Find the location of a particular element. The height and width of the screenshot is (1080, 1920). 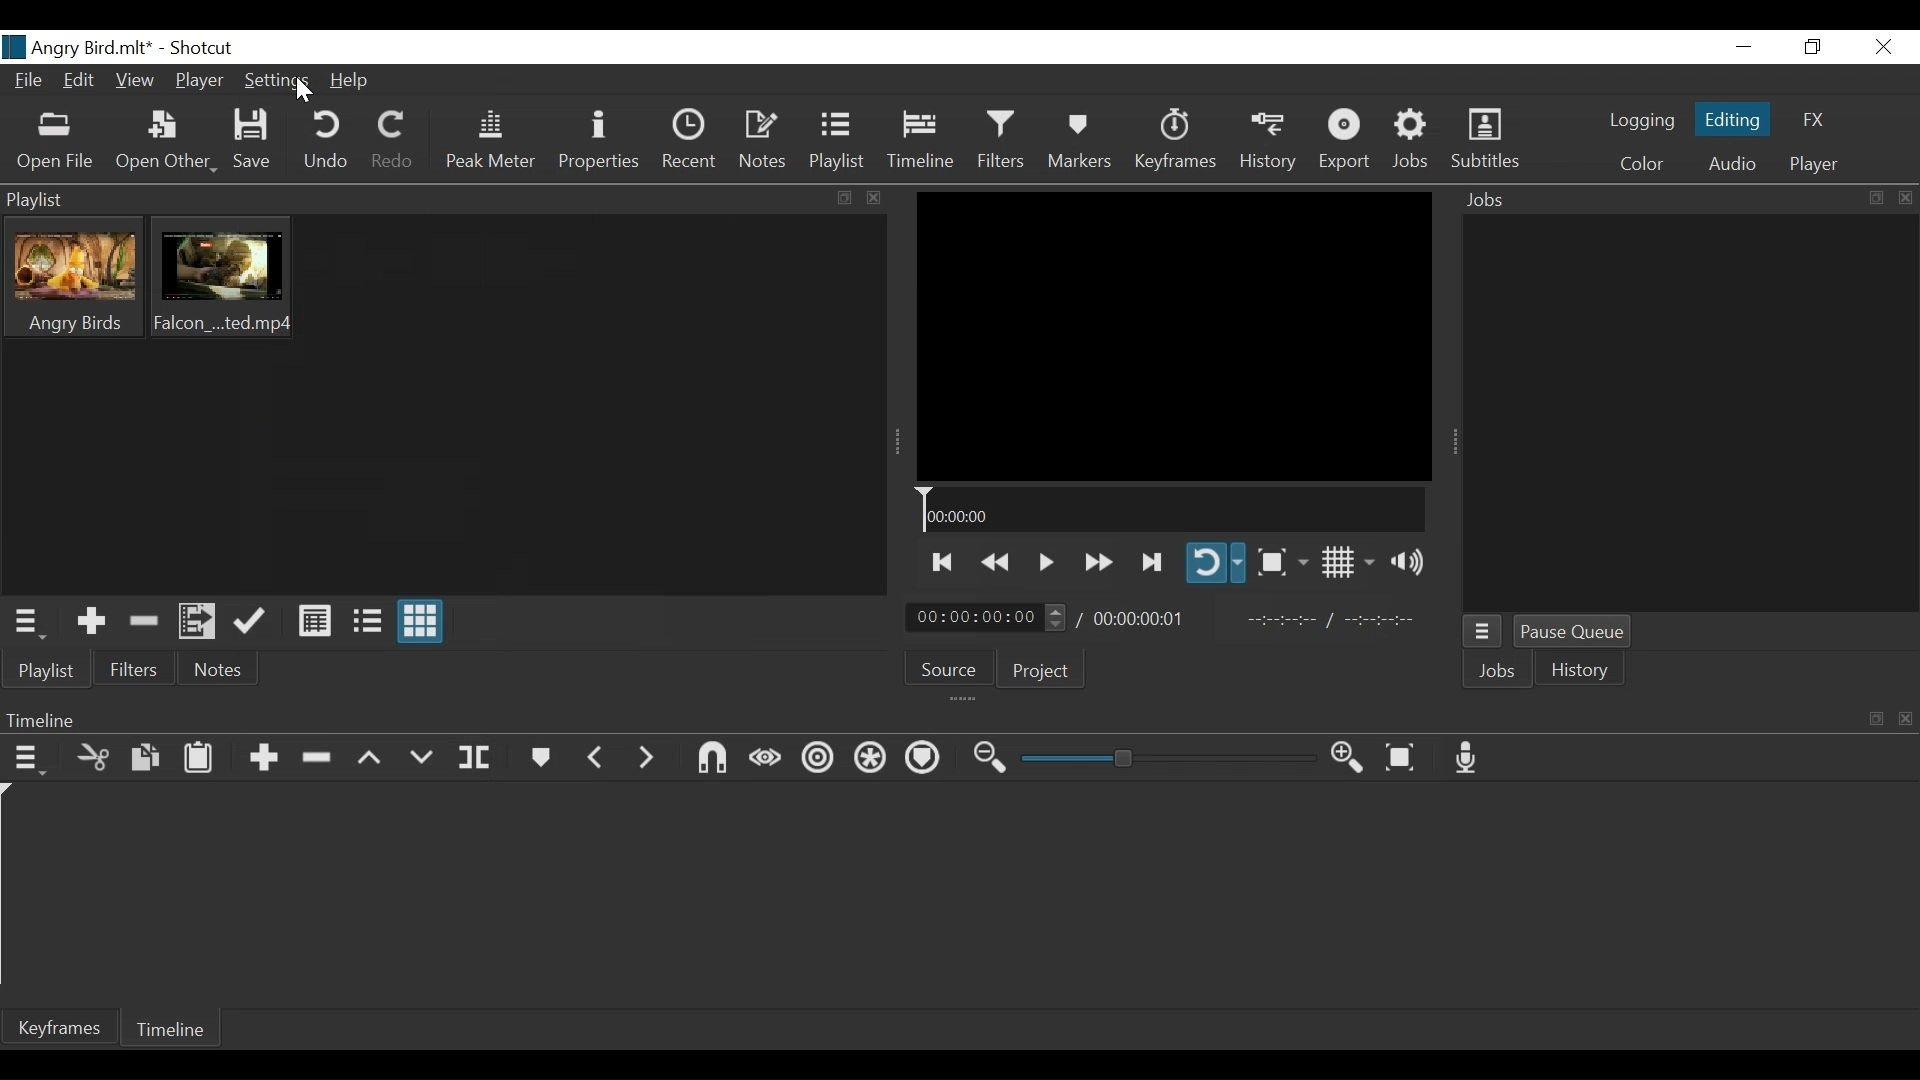

Paste is located at coordinates (199, 759).